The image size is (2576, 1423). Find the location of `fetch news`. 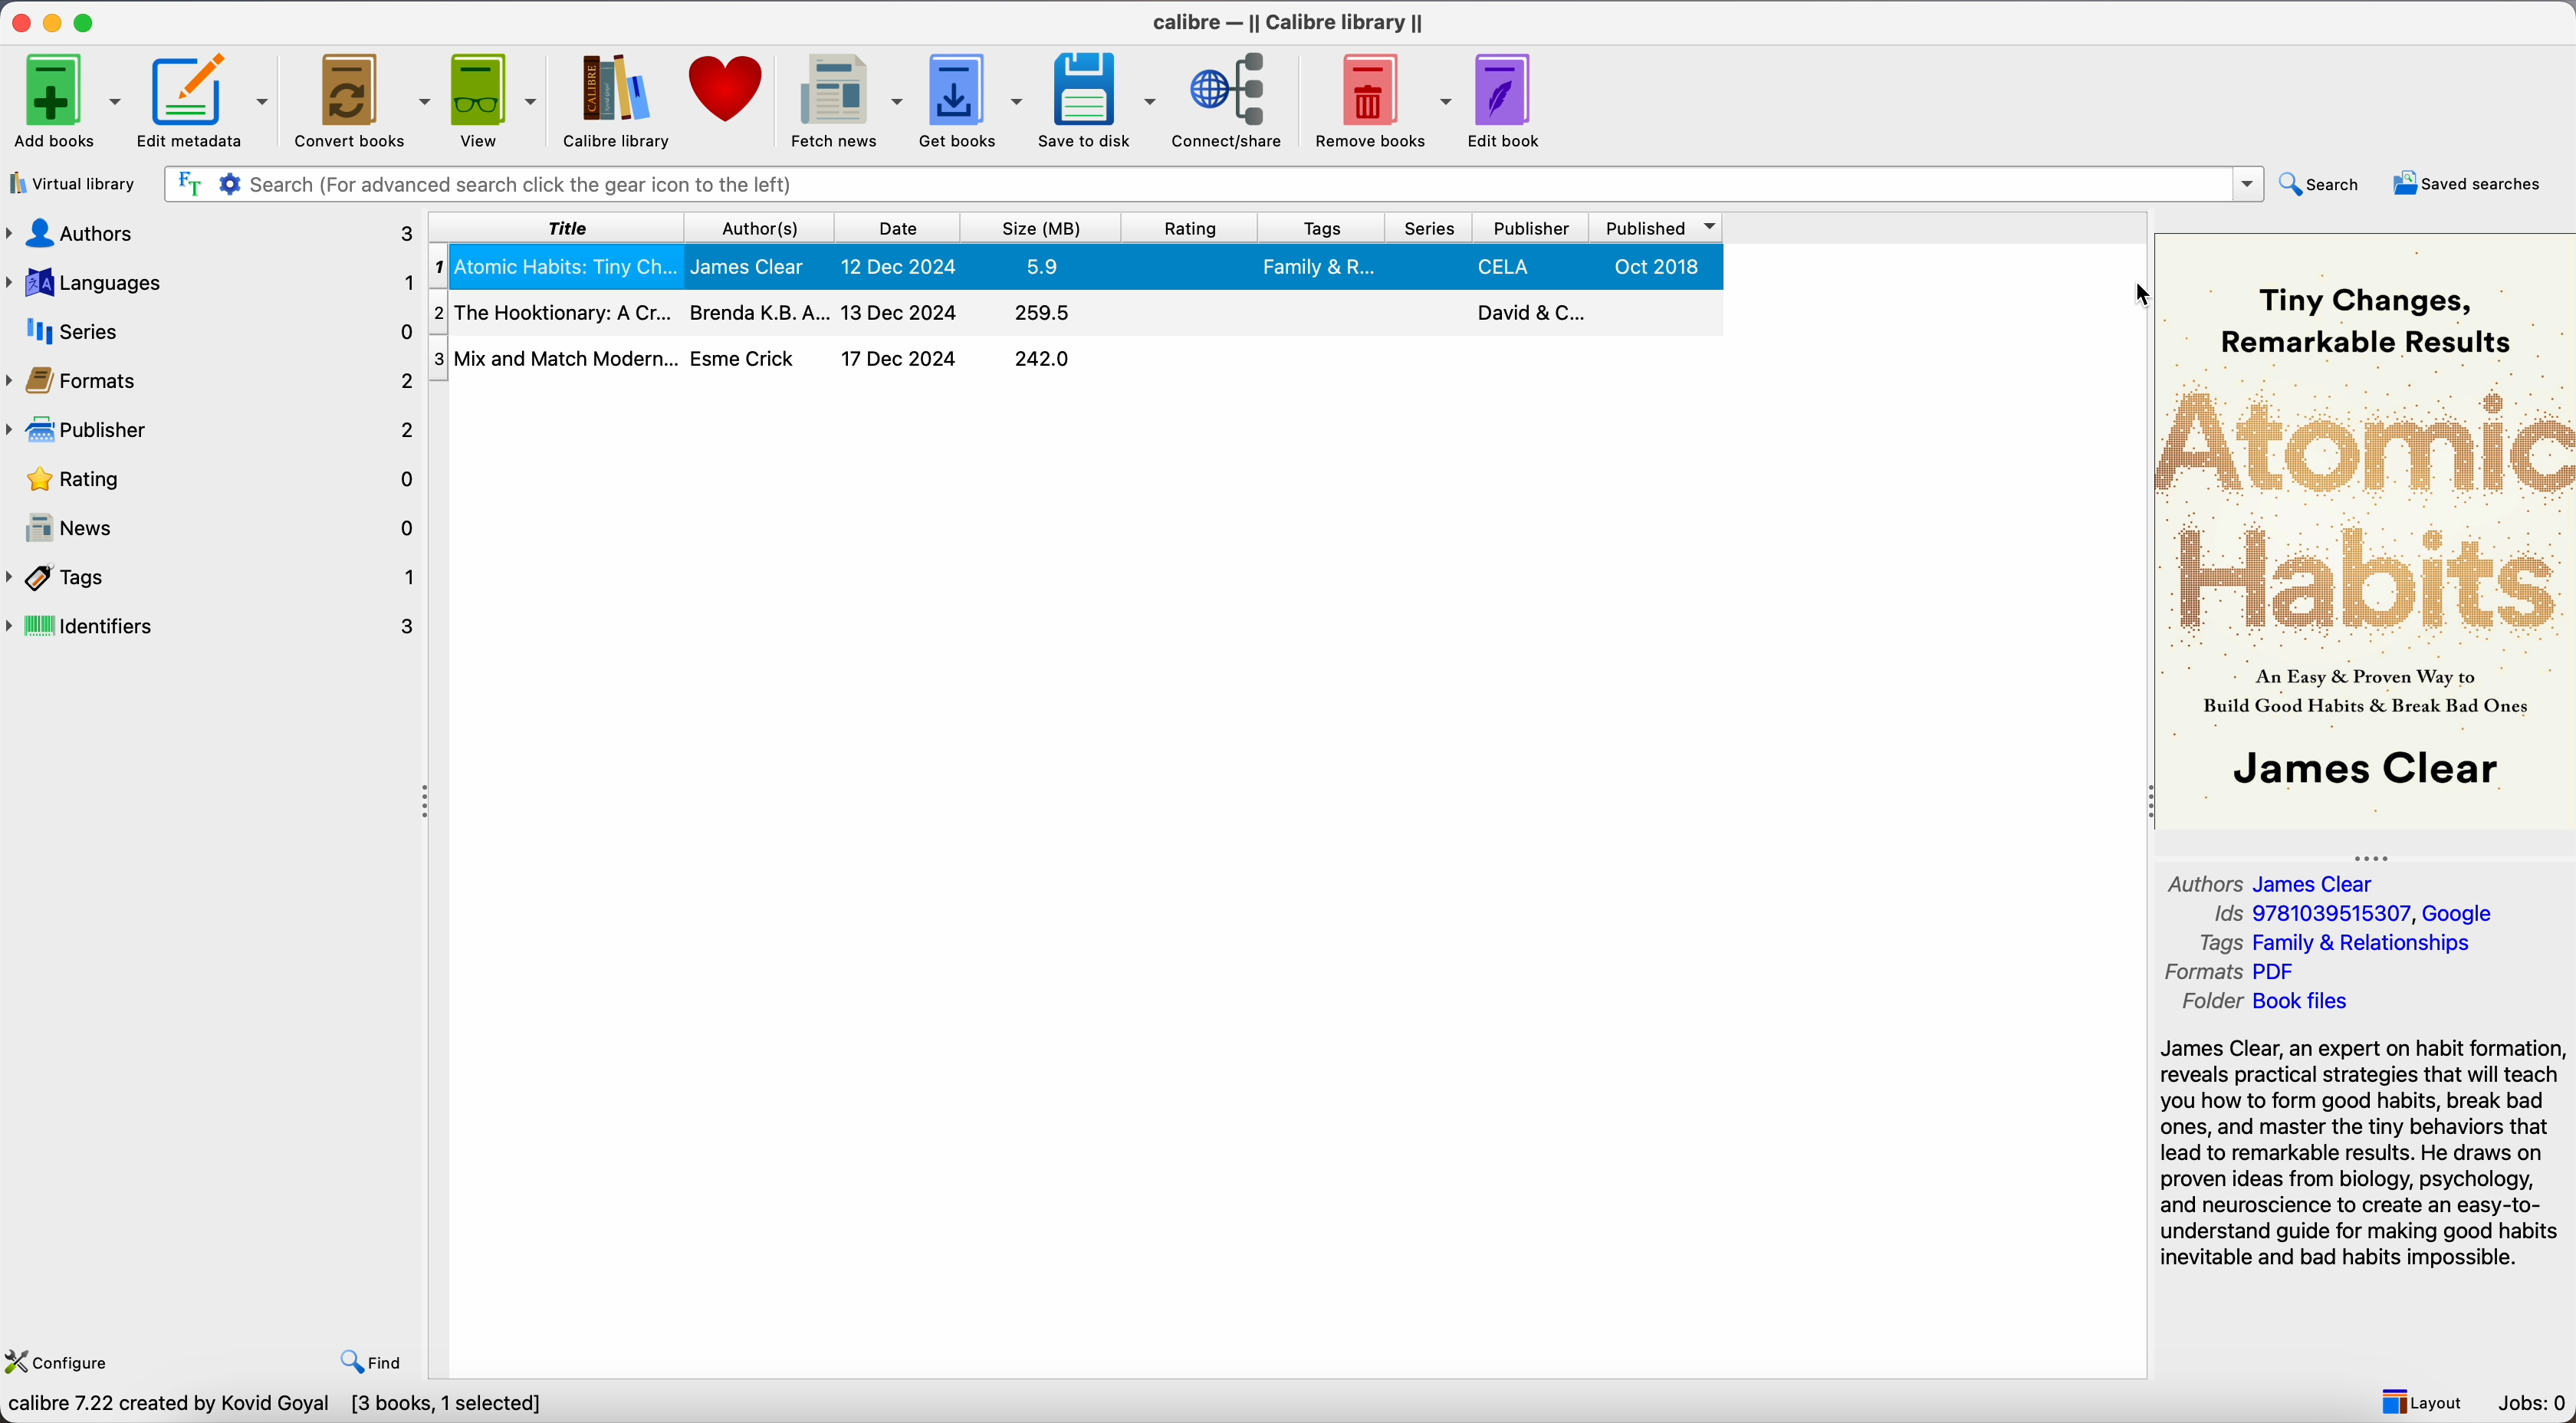

fetch news is located at coordinates (845, 102).